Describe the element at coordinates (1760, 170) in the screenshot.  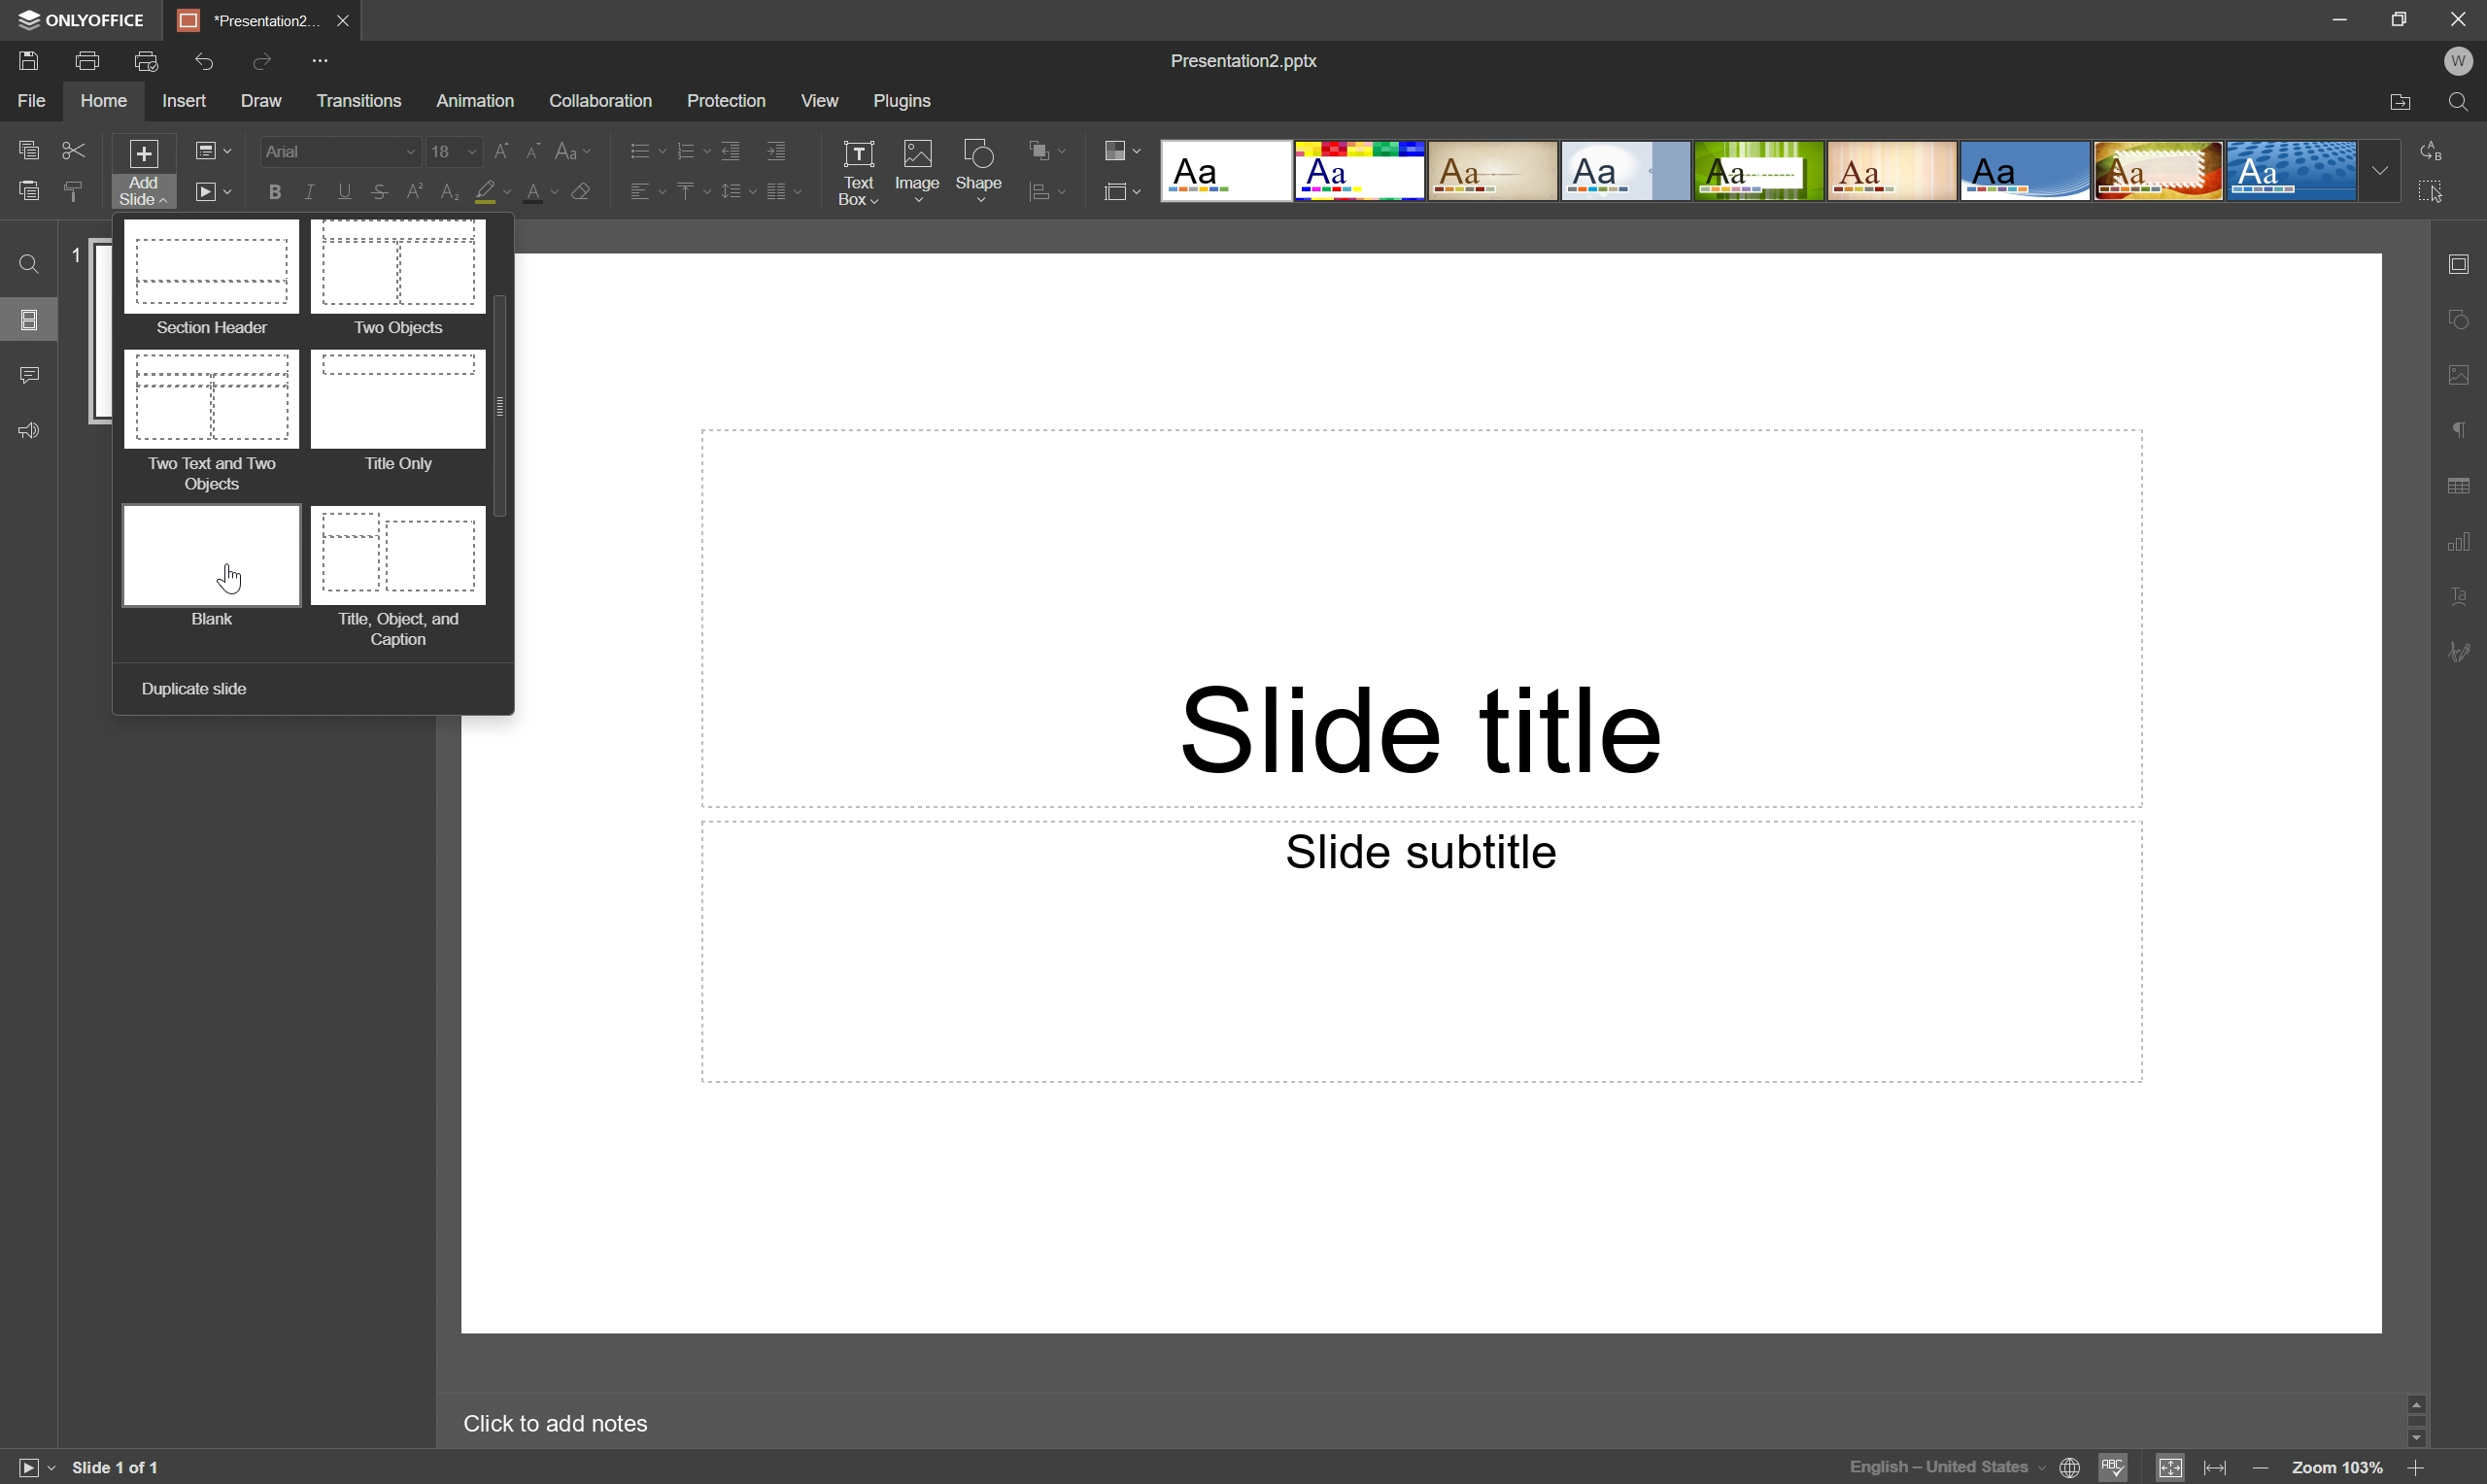
I see `Type of slides` at that location.